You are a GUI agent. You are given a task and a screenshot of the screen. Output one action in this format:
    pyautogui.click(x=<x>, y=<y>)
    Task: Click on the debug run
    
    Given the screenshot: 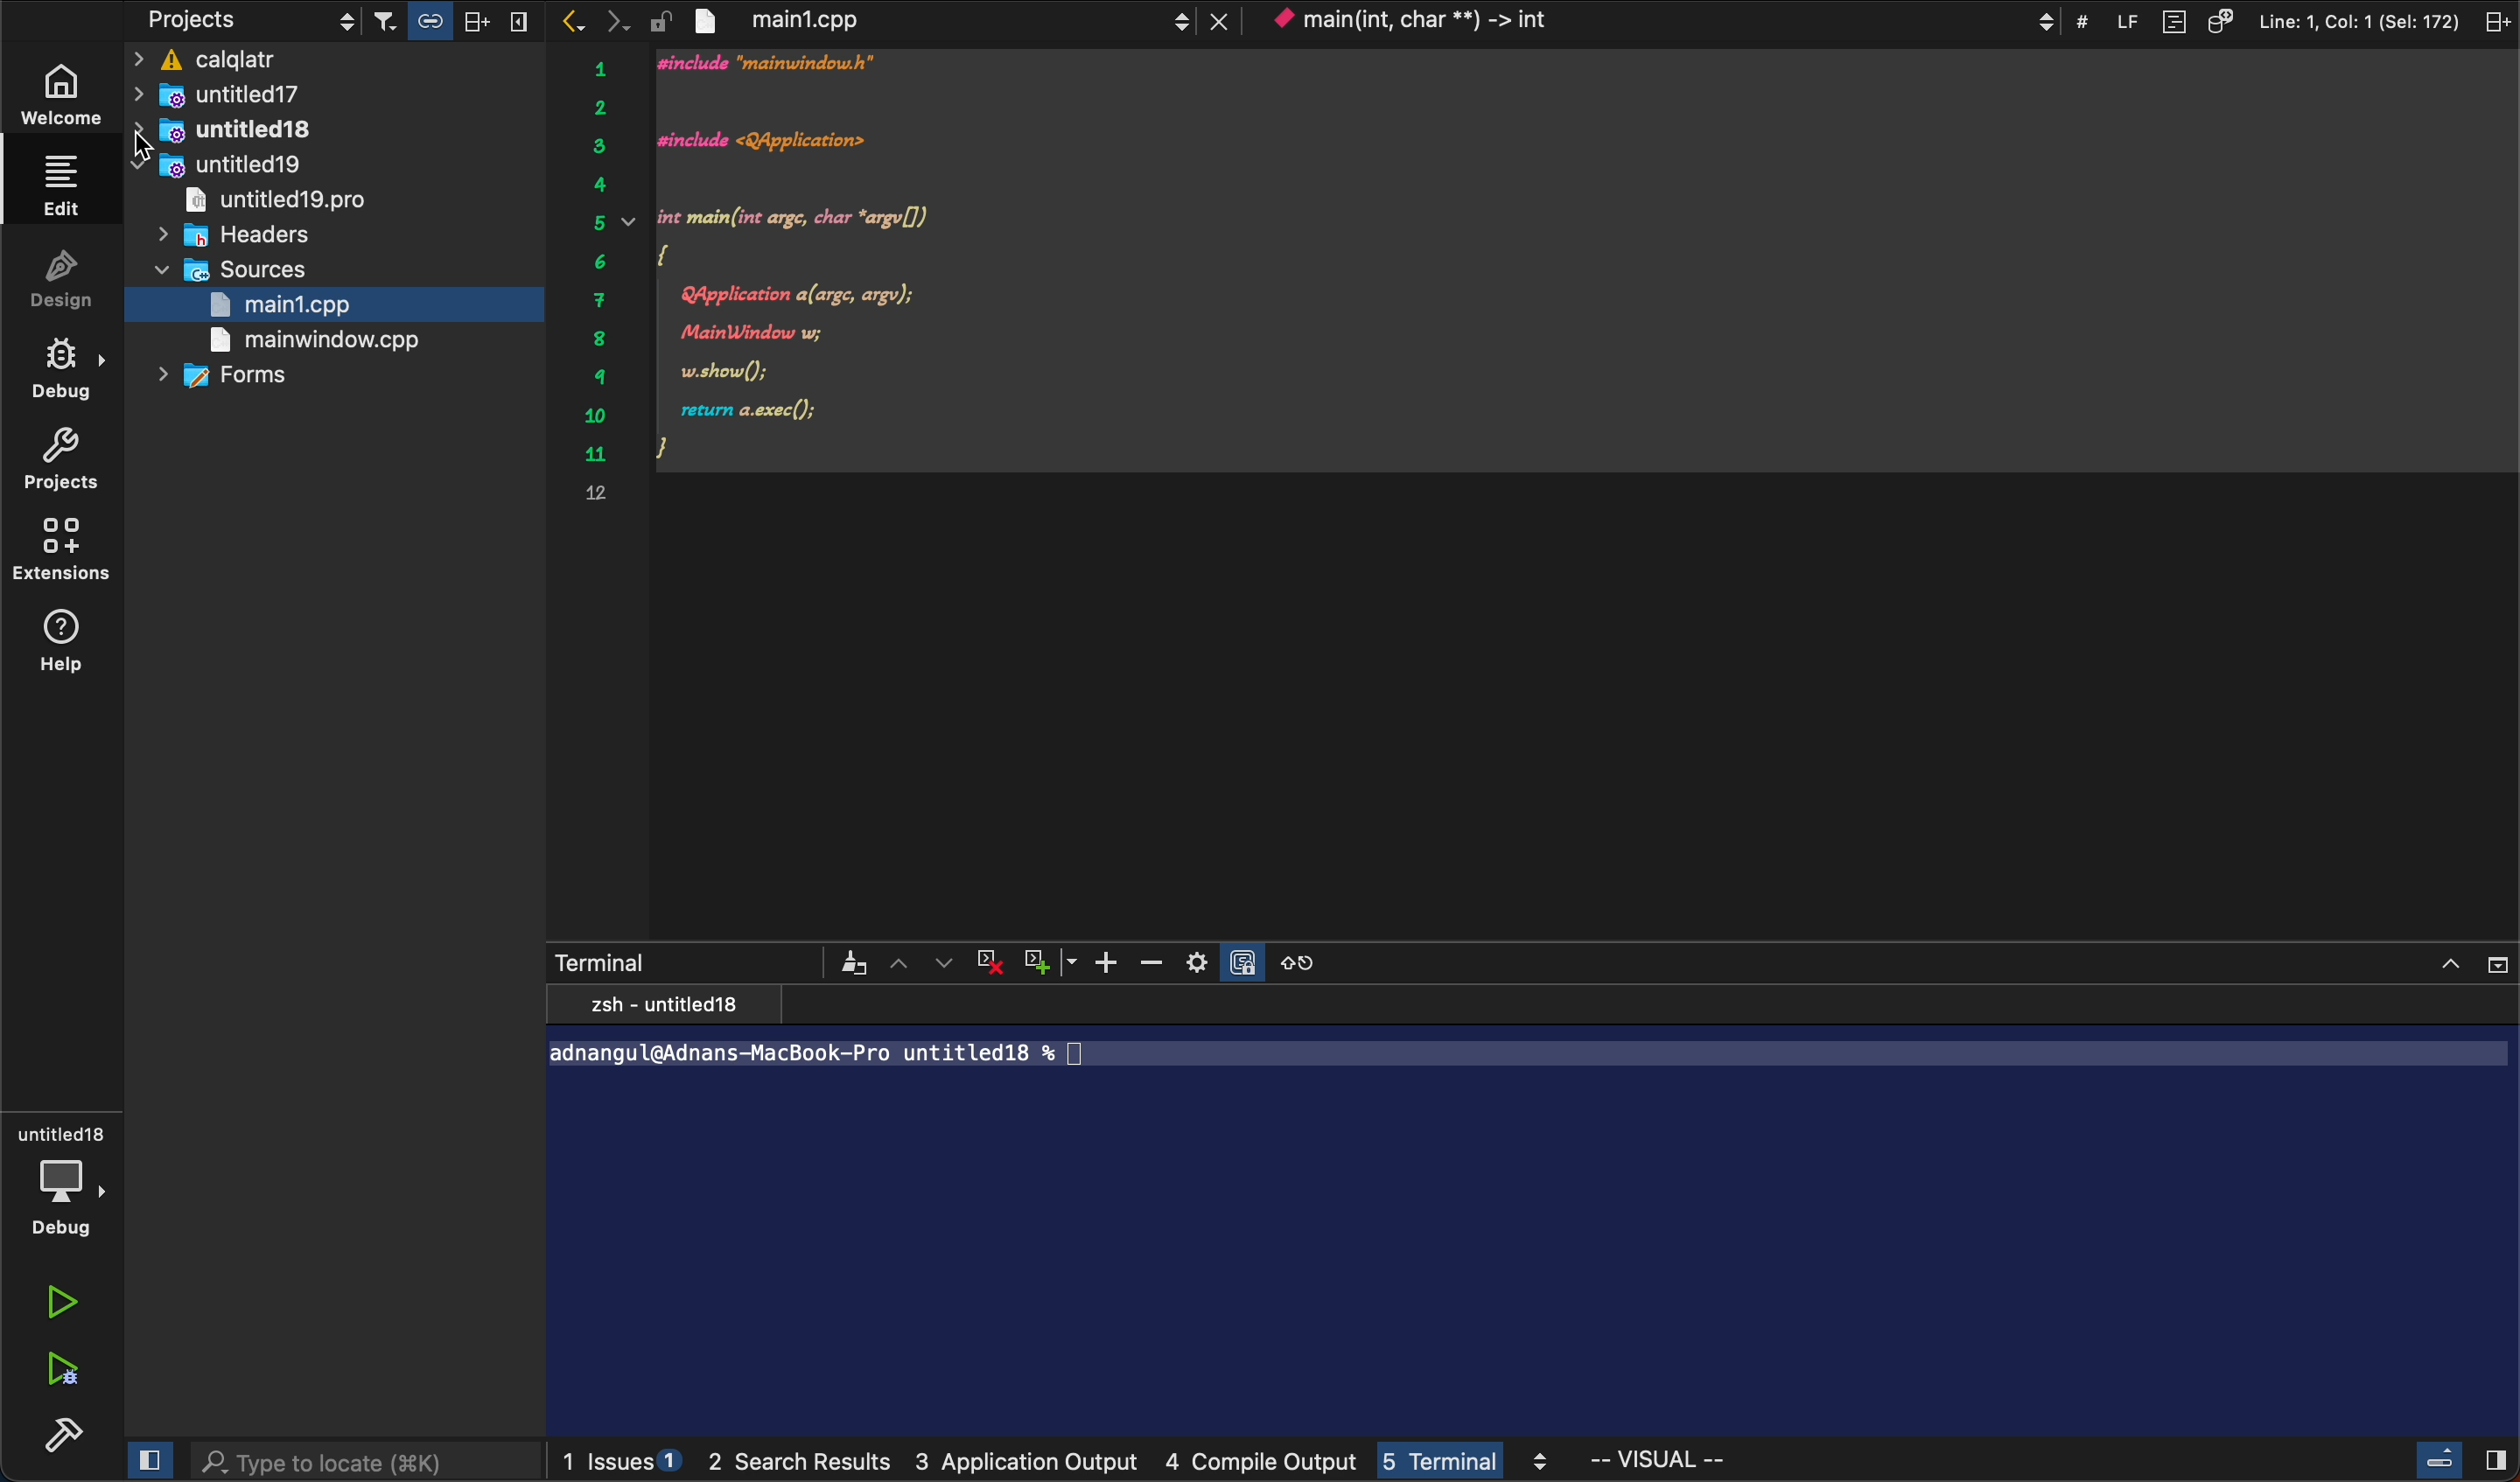 What is the action you would take?
    pyautogui.click(x=56, y=1372)
    